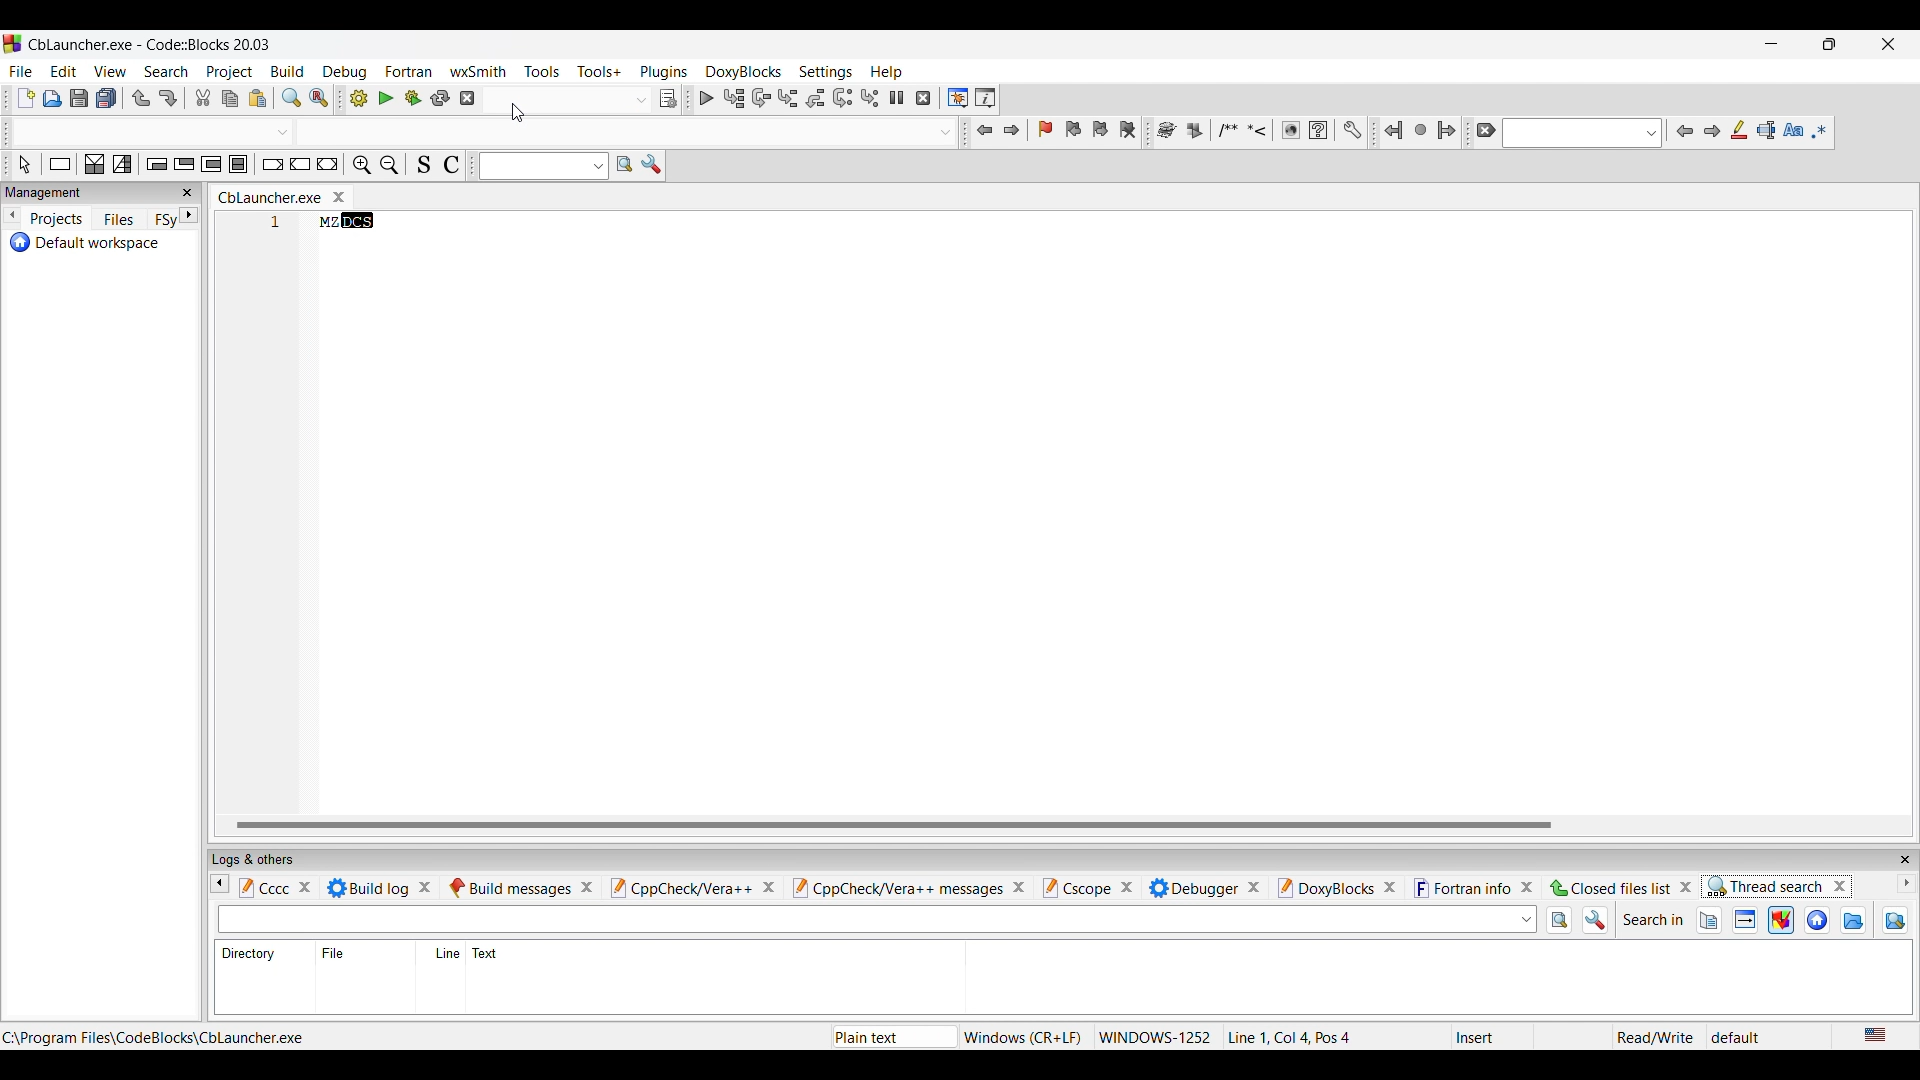  I want to click on wxSmith menu, so click(479, 71).